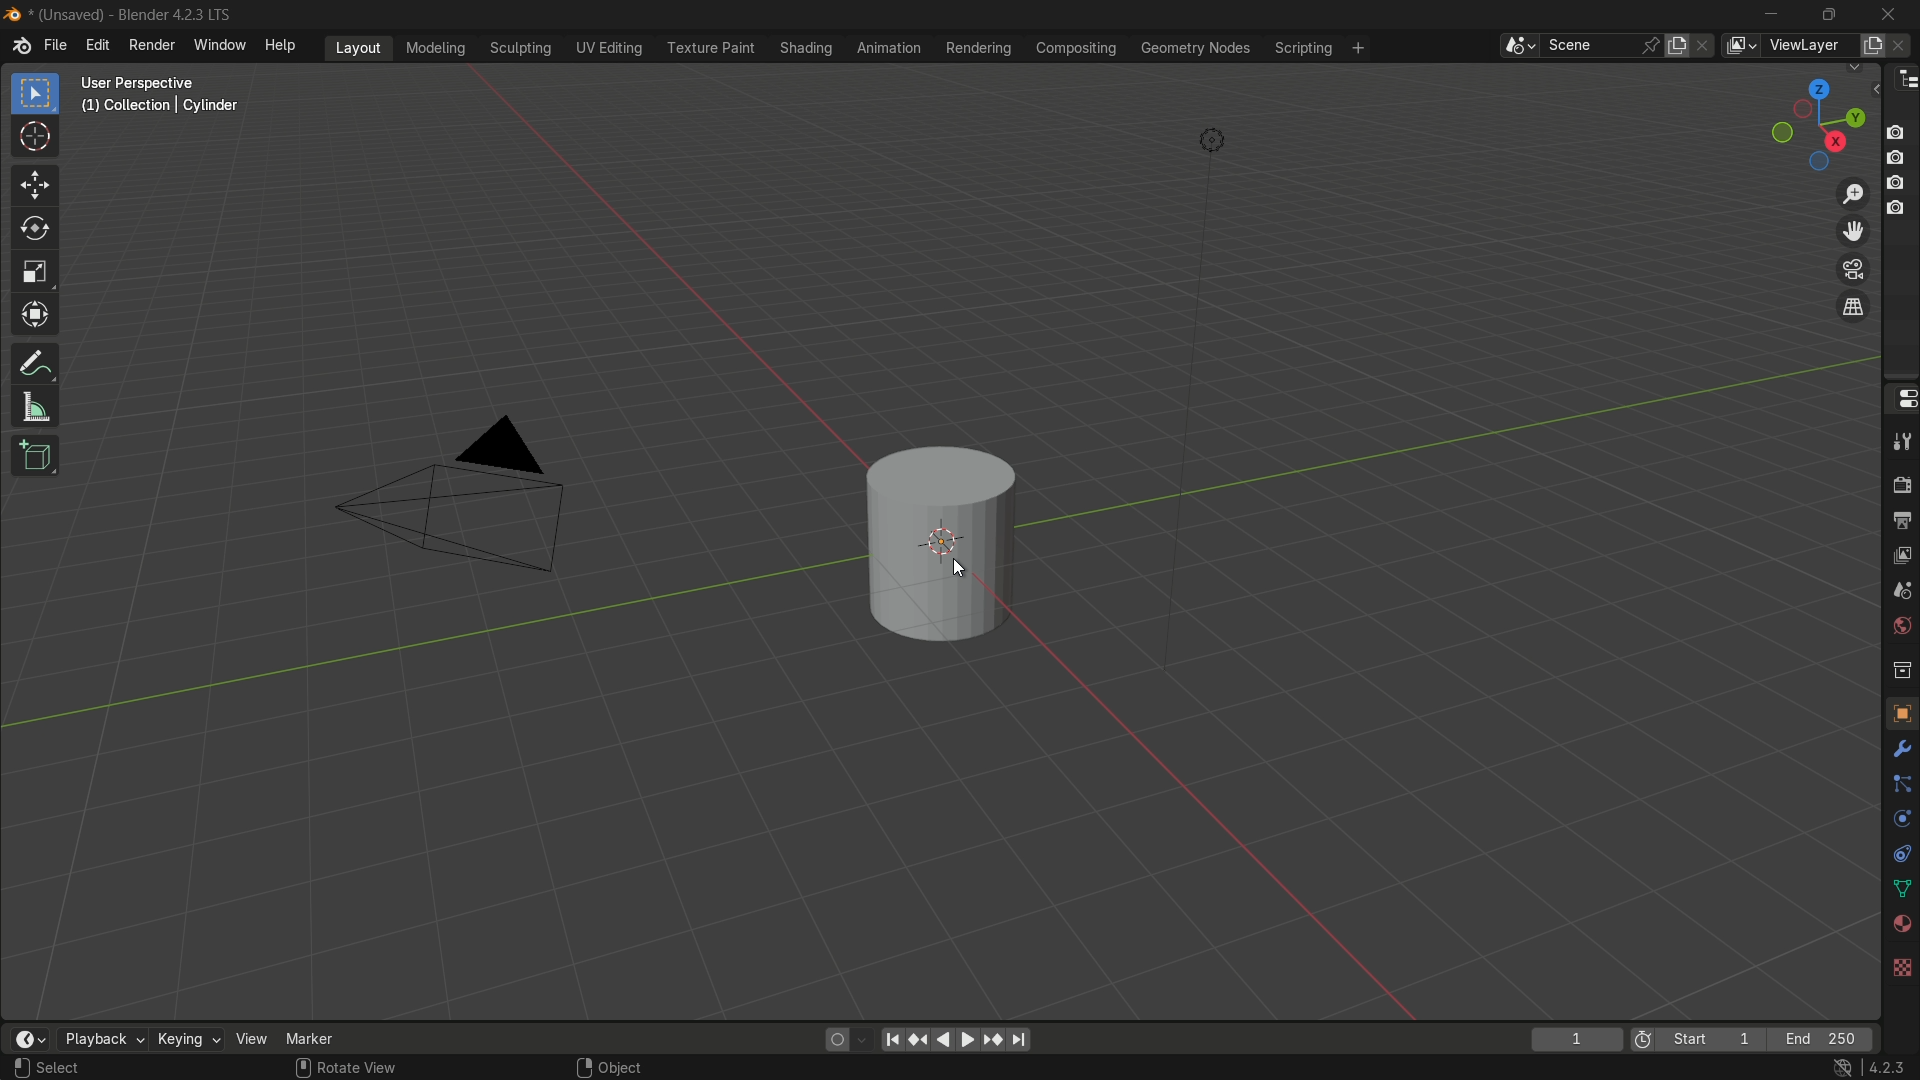  I want to click on keying, so click(189, 1037).